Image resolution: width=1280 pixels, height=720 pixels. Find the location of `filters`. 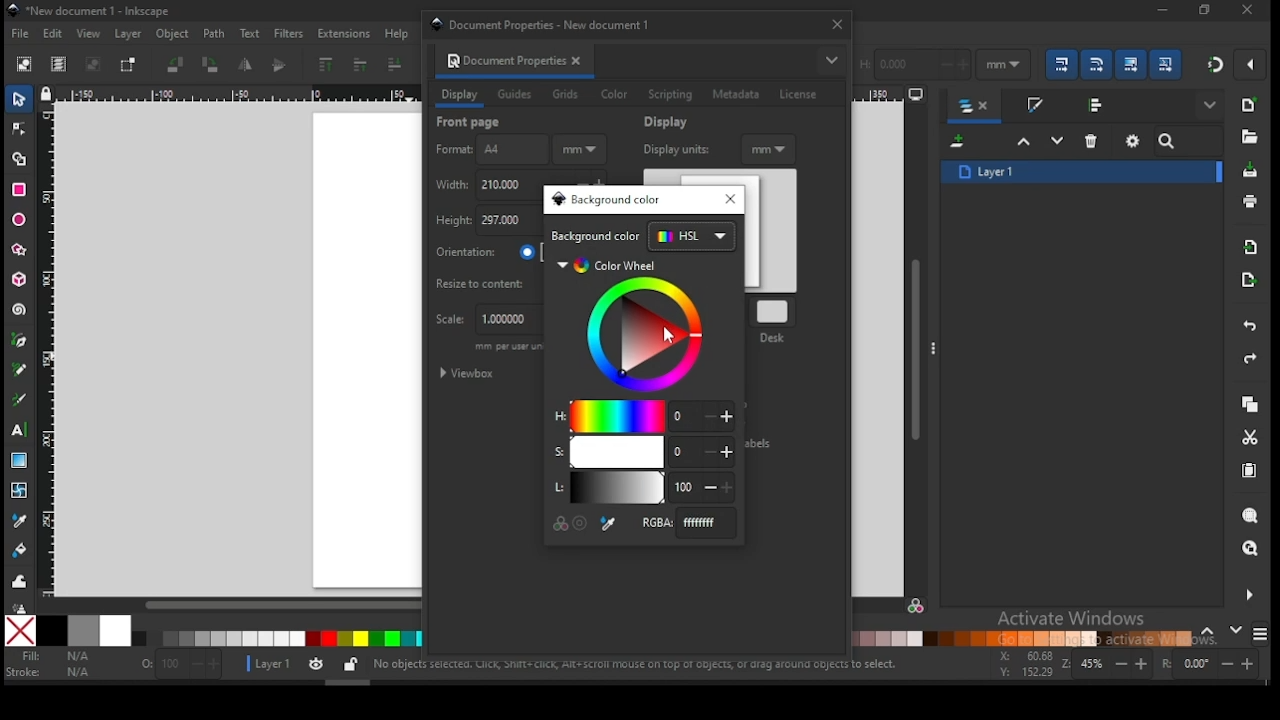

filters is located at coordinates (287, 32).